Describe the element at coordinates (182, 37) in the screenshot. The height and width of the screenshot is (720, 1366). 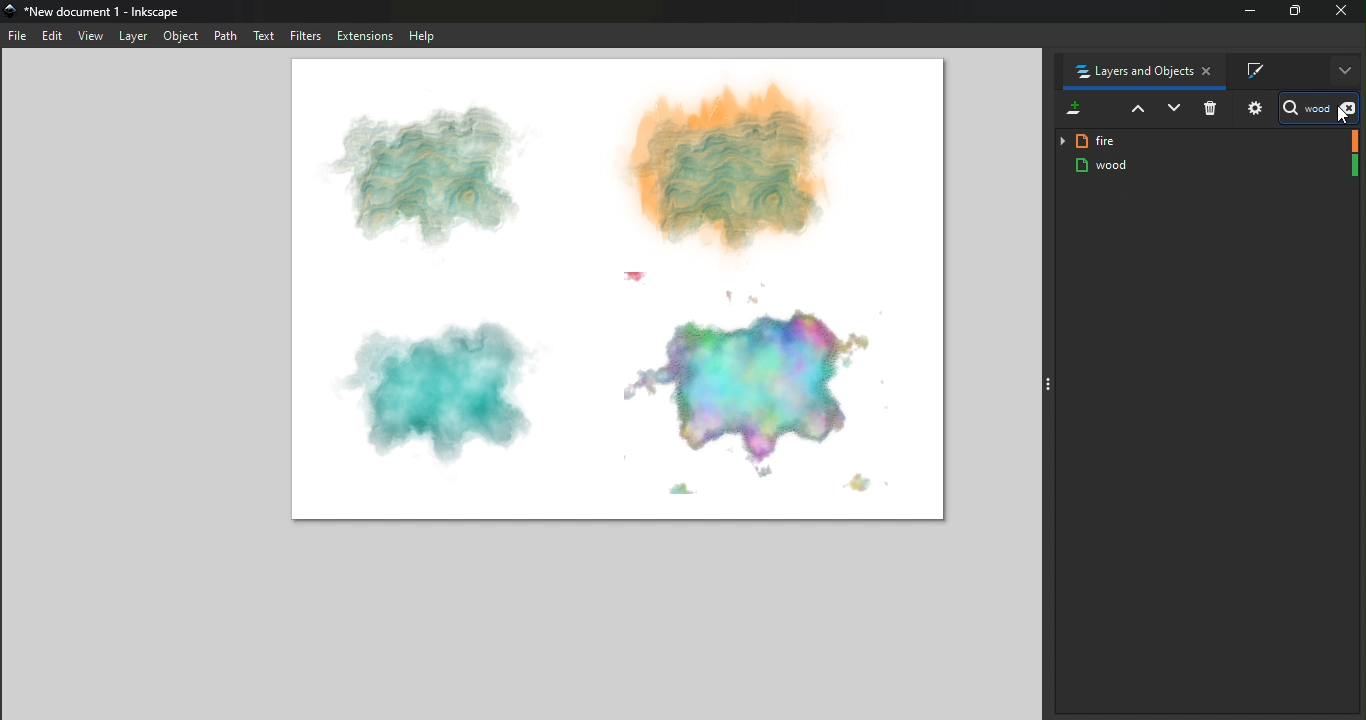
I see `Object` at that location.